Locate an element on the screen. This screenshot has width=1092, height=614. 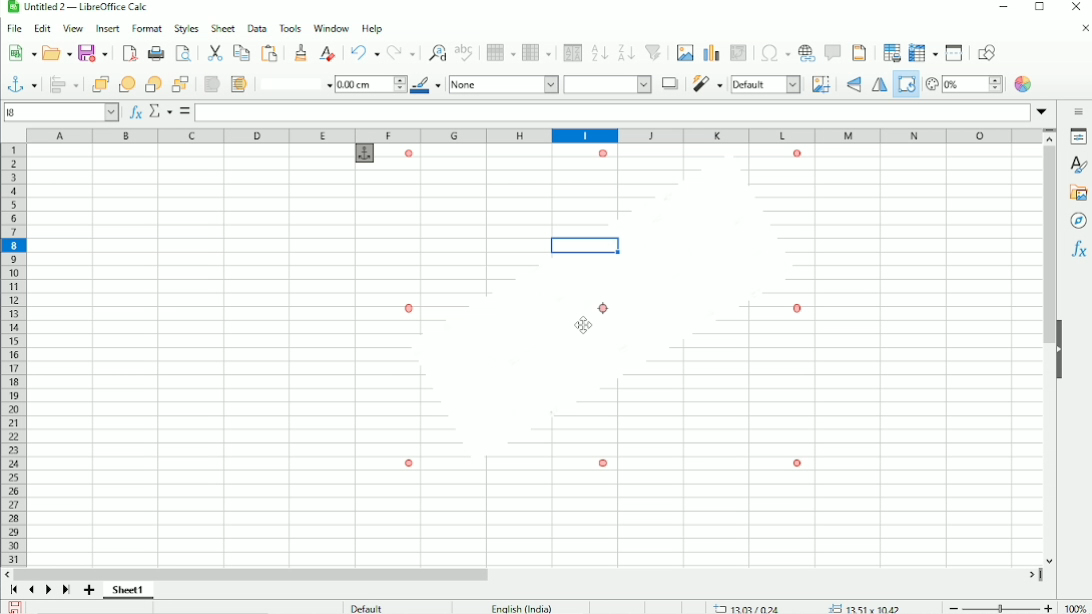
Scroll to next sheet is located at coordinates (47, 591).